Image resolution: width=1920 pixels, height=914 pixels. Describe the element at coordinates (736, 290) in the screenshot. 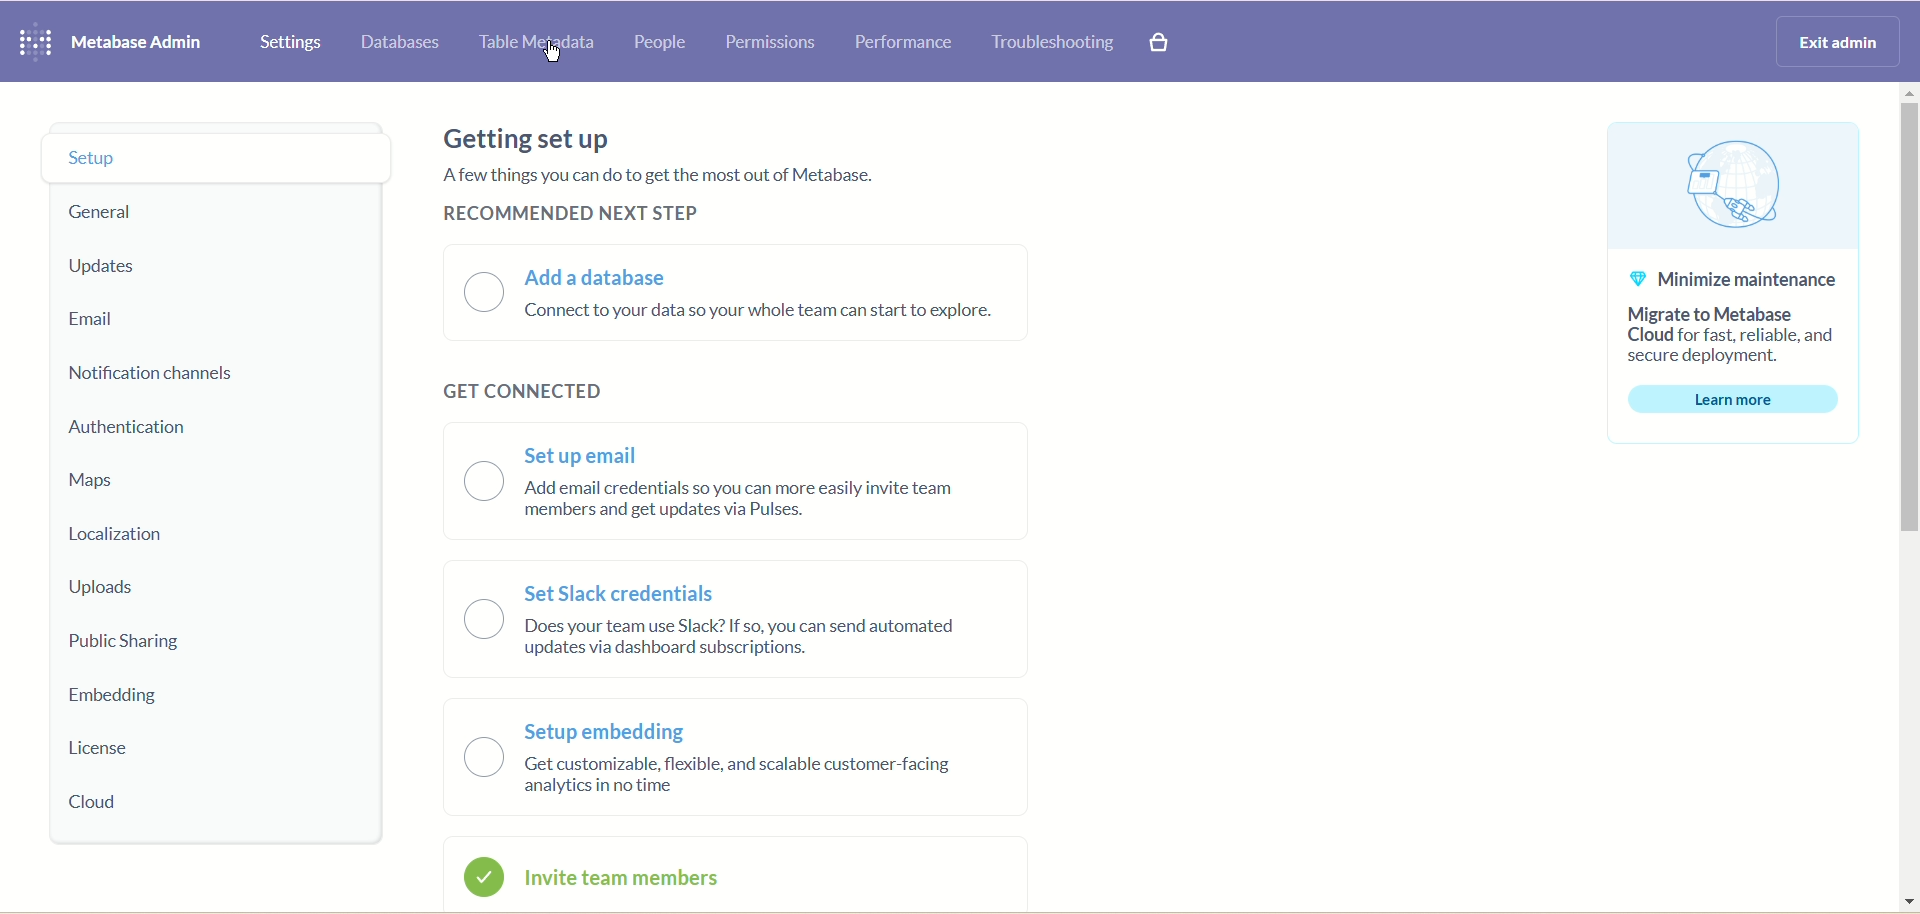

I see `Add a database Connect to your data so your whole team can start to explore.` at that location.